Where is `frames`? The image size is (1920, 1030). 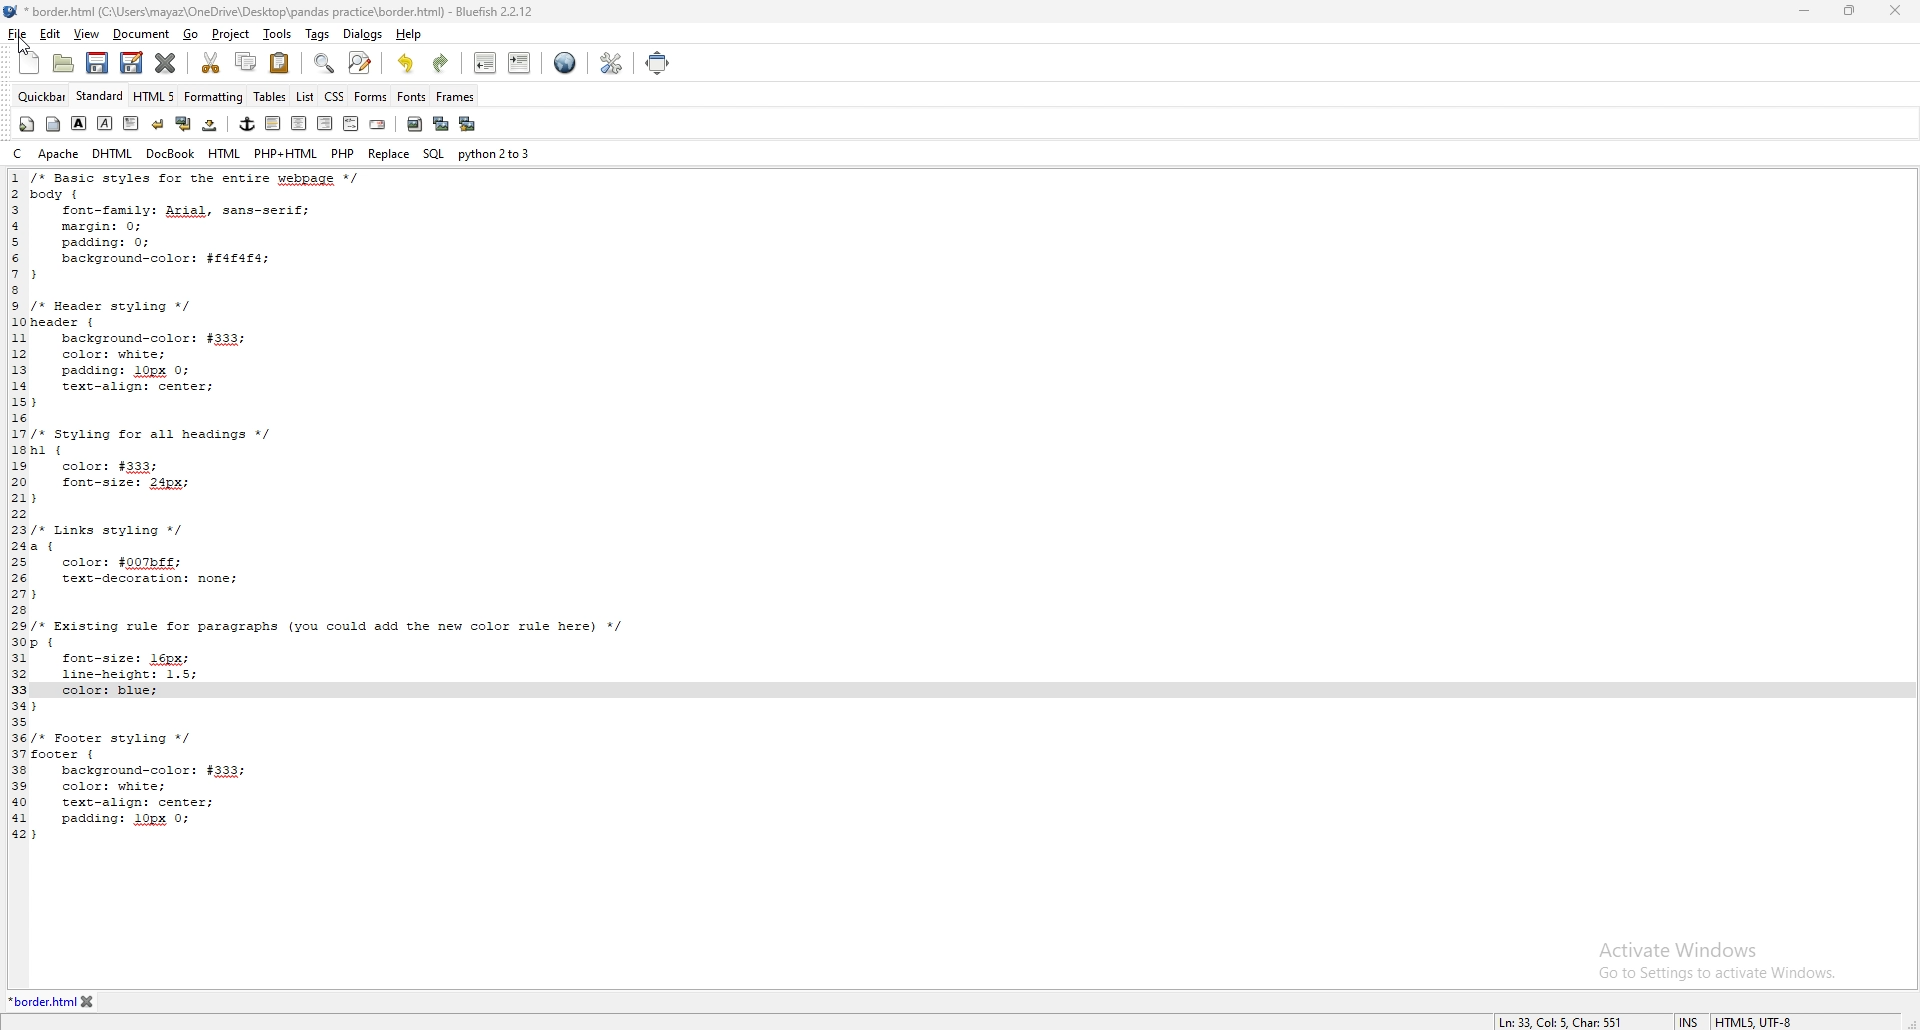 frames is located at coordinates (456, 95).